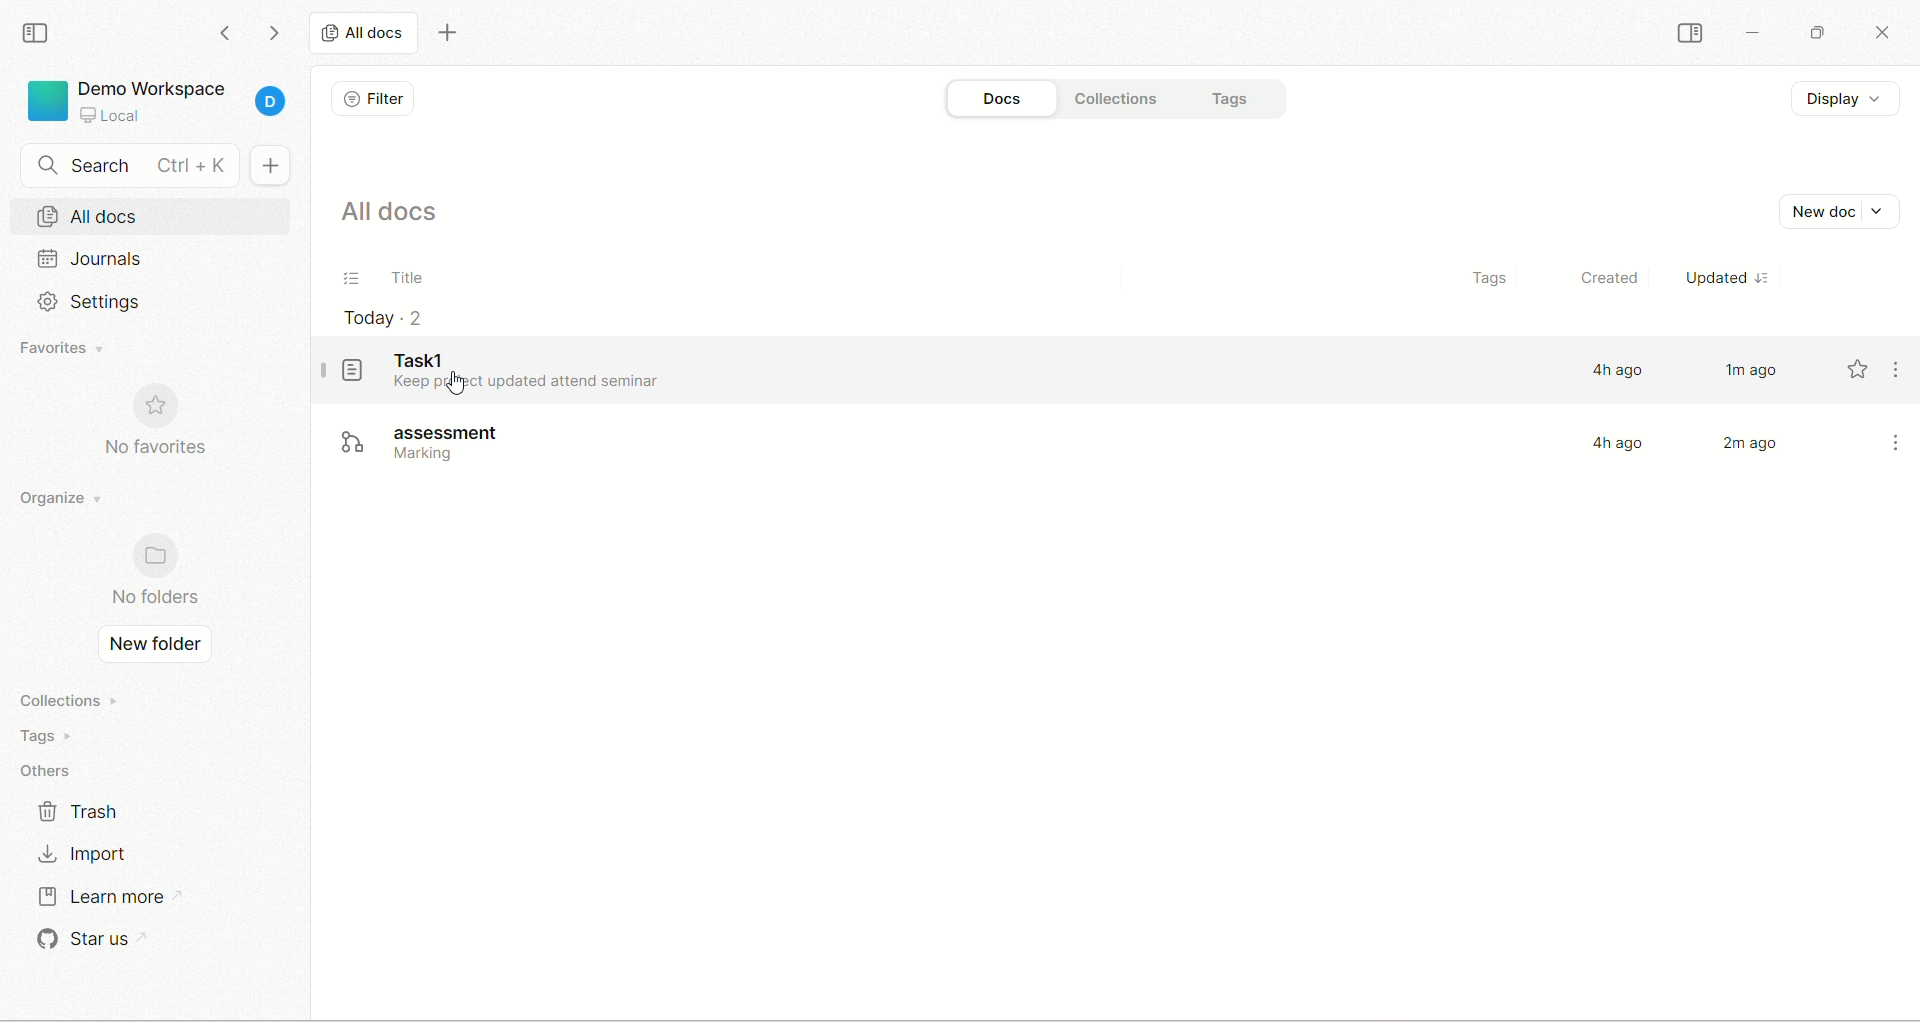 This screenshot has width=1920, height=1022. Describe the element at coordinates (409, 210) in the screenshot. I see `all docs` at that location.